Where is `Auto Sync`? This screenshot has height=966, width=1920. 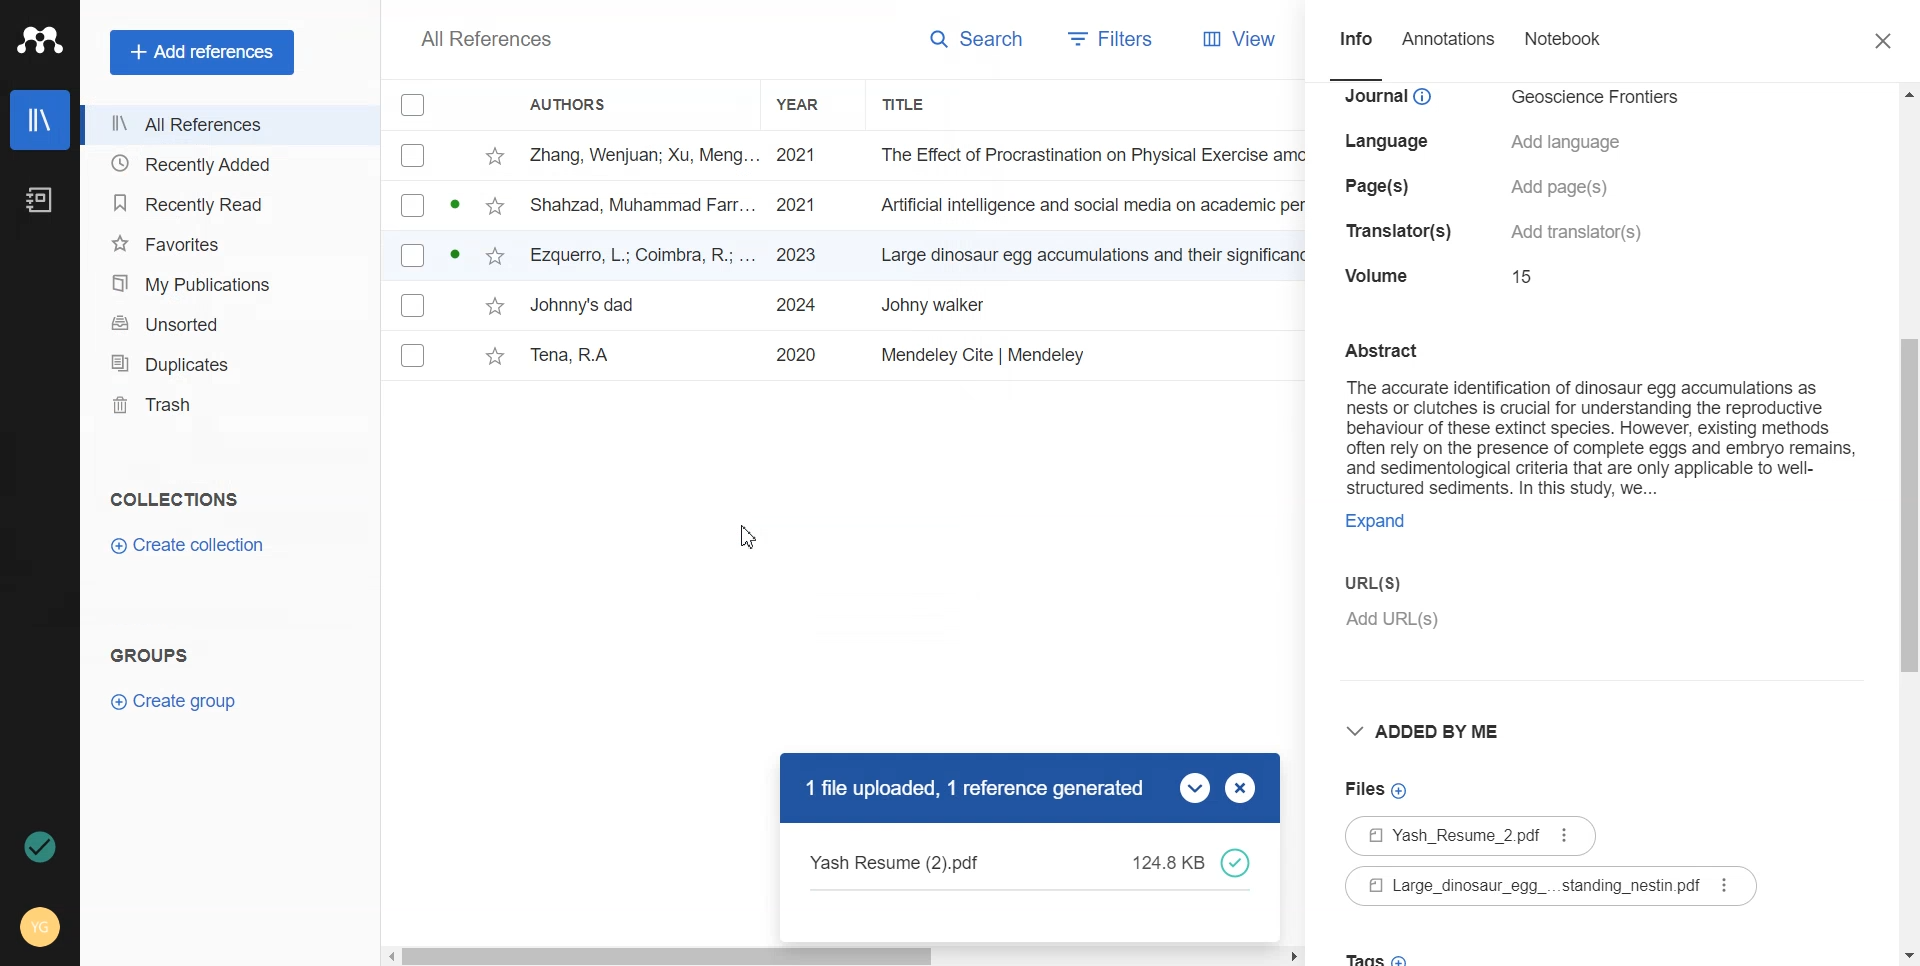 Auto Sync is located at coordinates (40, 847).